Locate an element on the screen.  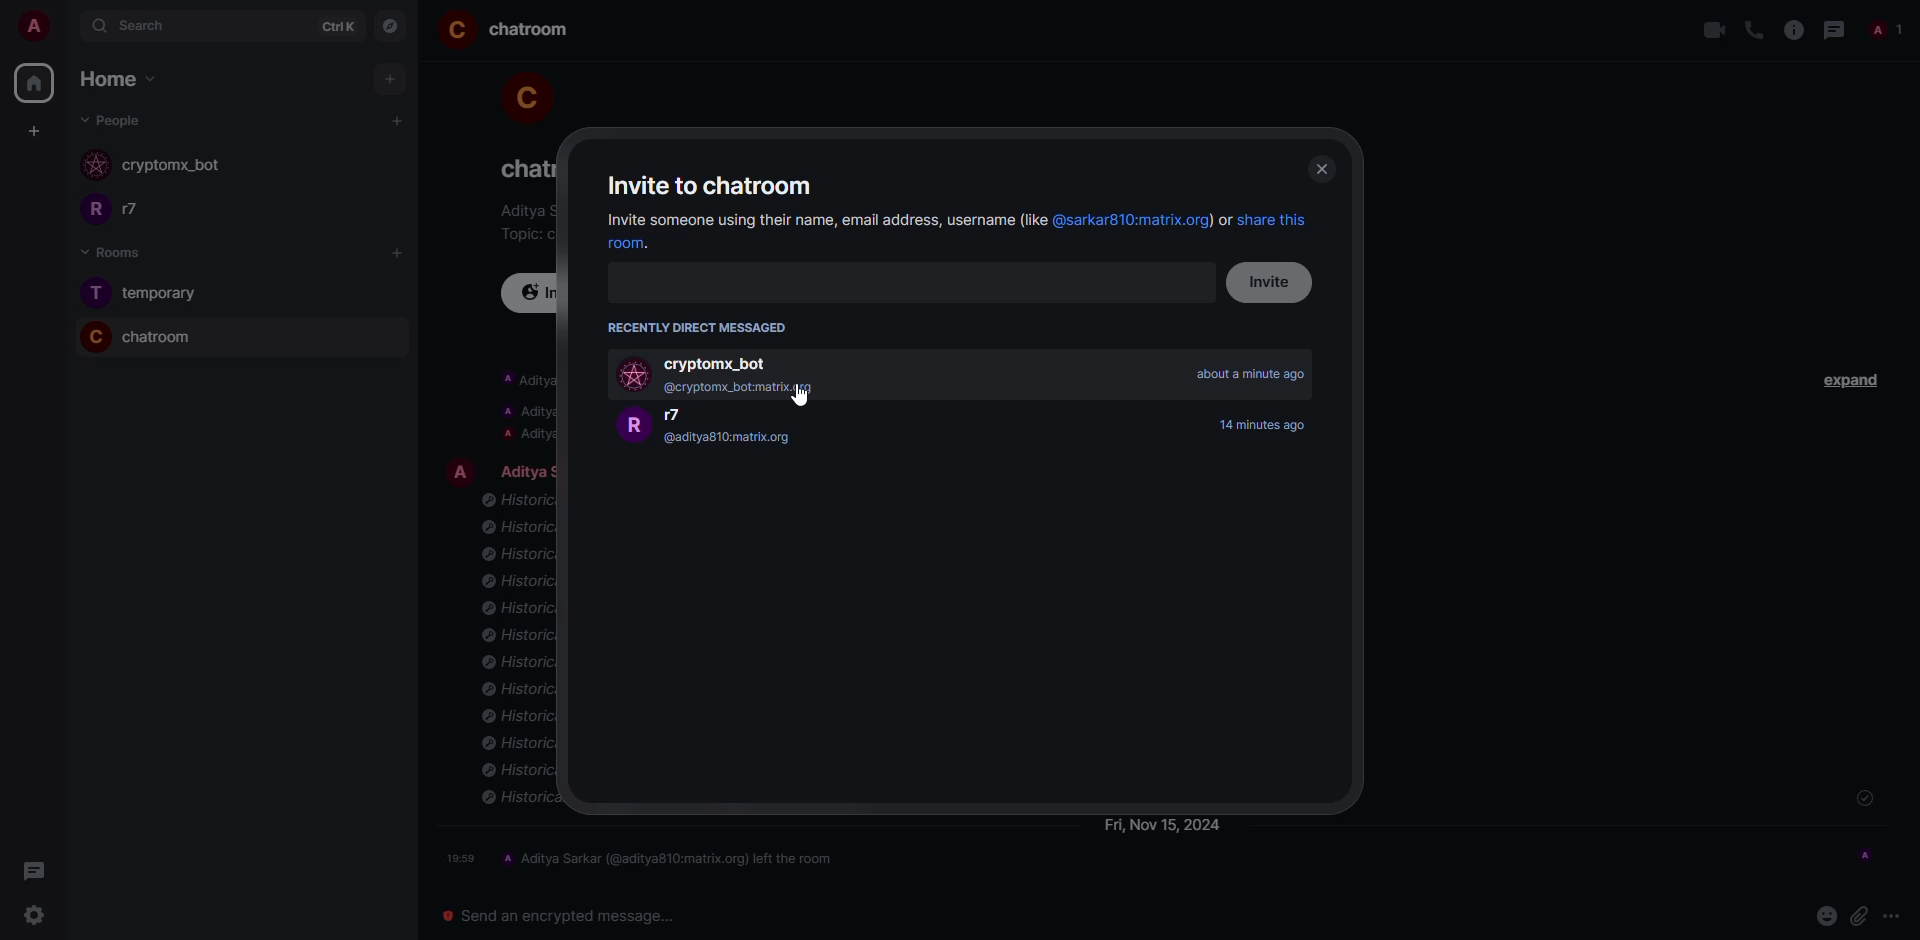
room is located at coordinates (165, 293).